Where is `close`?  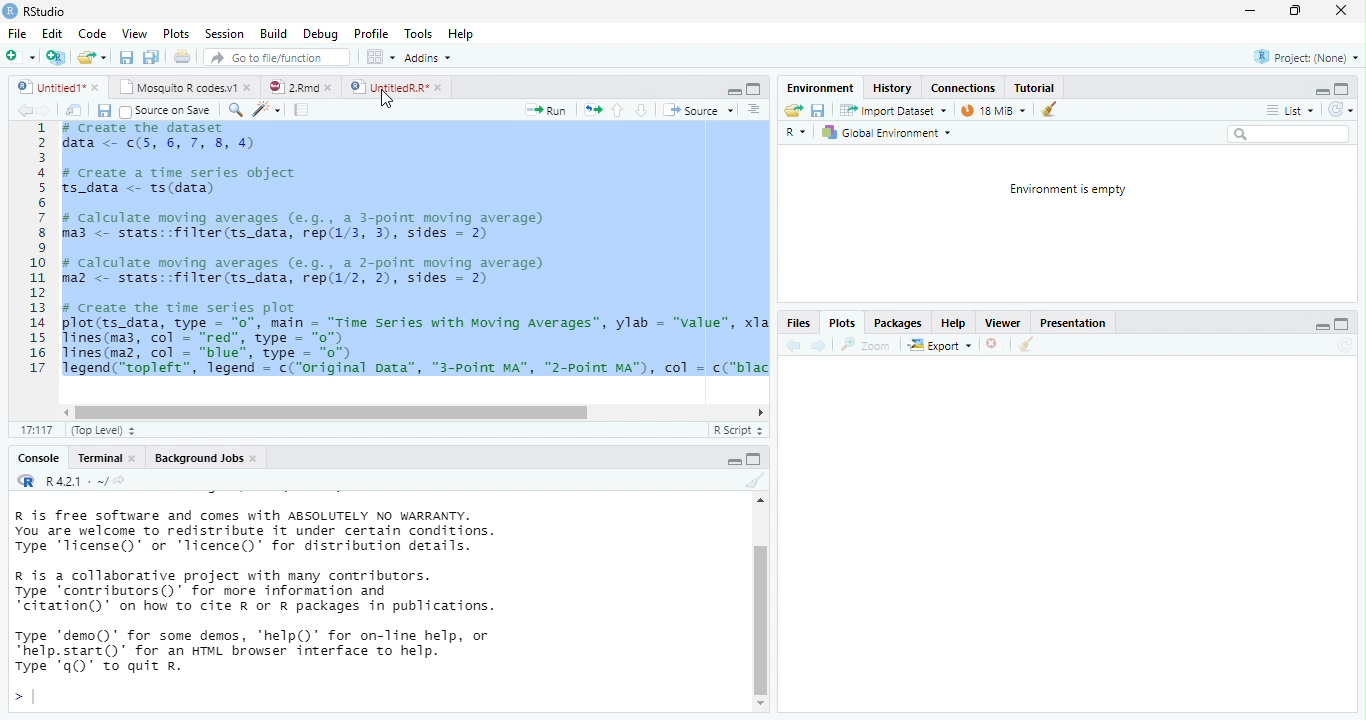 close is located at coordinates (332, 88).